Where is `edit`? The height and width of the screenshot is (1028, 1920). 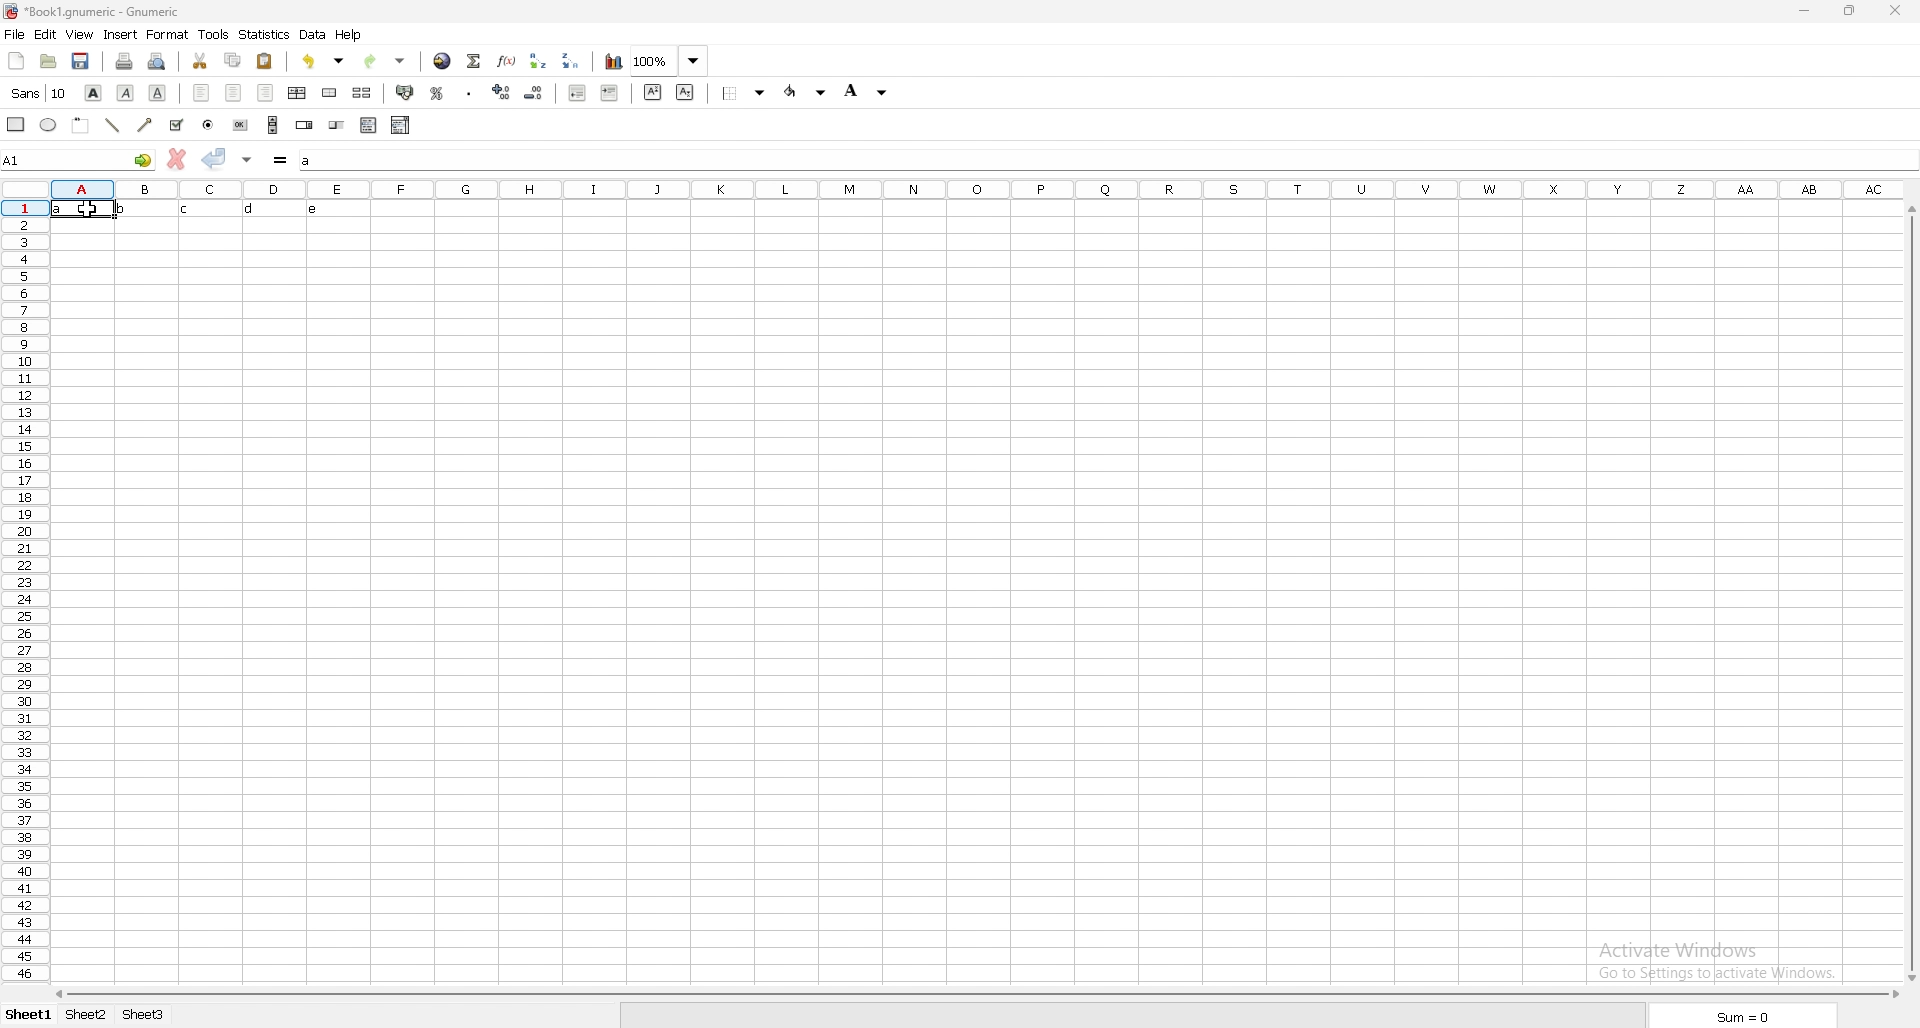
edit is located at coordinates (45, 34).